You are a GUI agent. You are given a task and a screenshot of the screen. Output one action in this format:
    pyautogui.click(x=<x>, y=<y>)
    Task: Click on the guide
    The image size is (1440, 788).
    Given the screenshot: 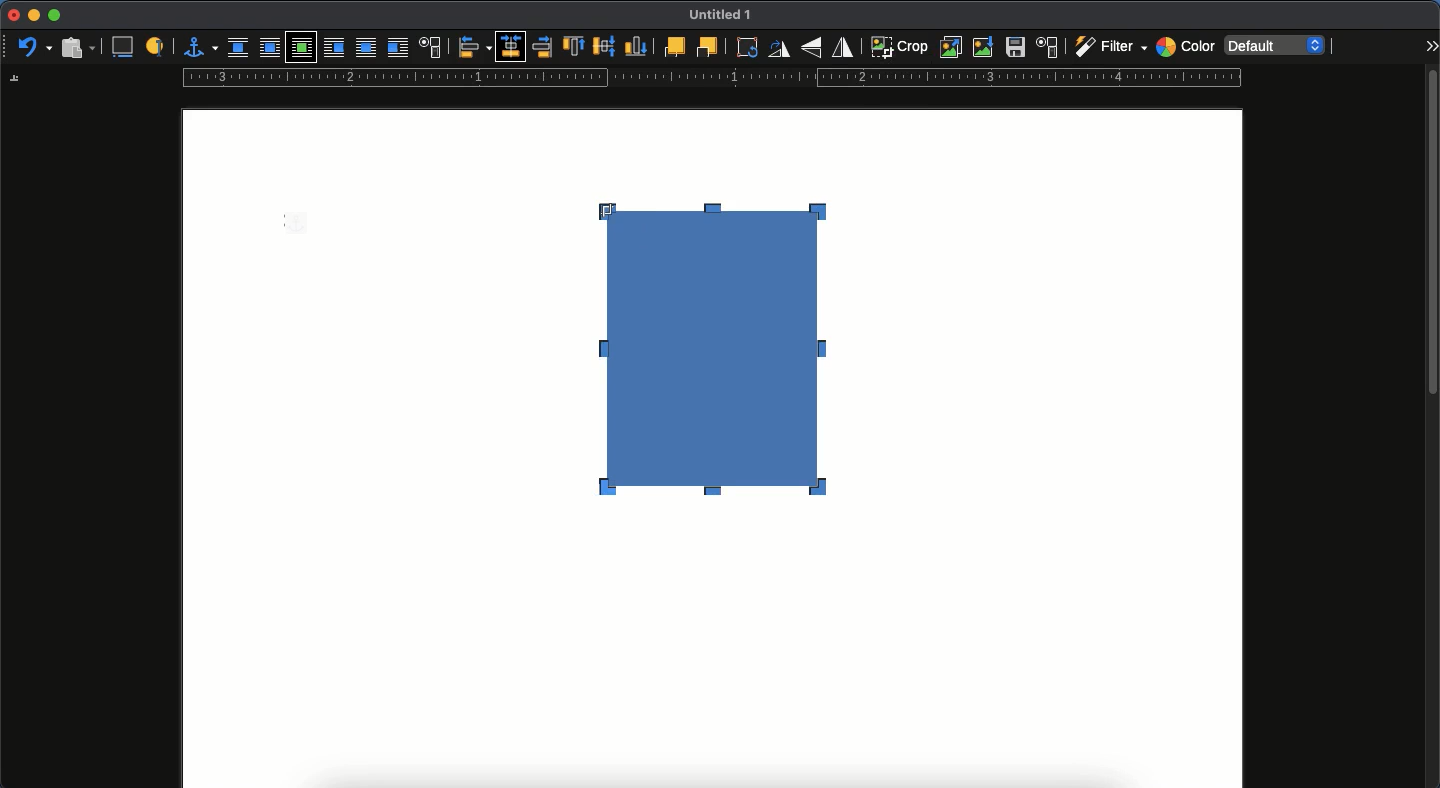 What is the action you would take?
    pyautogui.click(x=711, y=80)
    